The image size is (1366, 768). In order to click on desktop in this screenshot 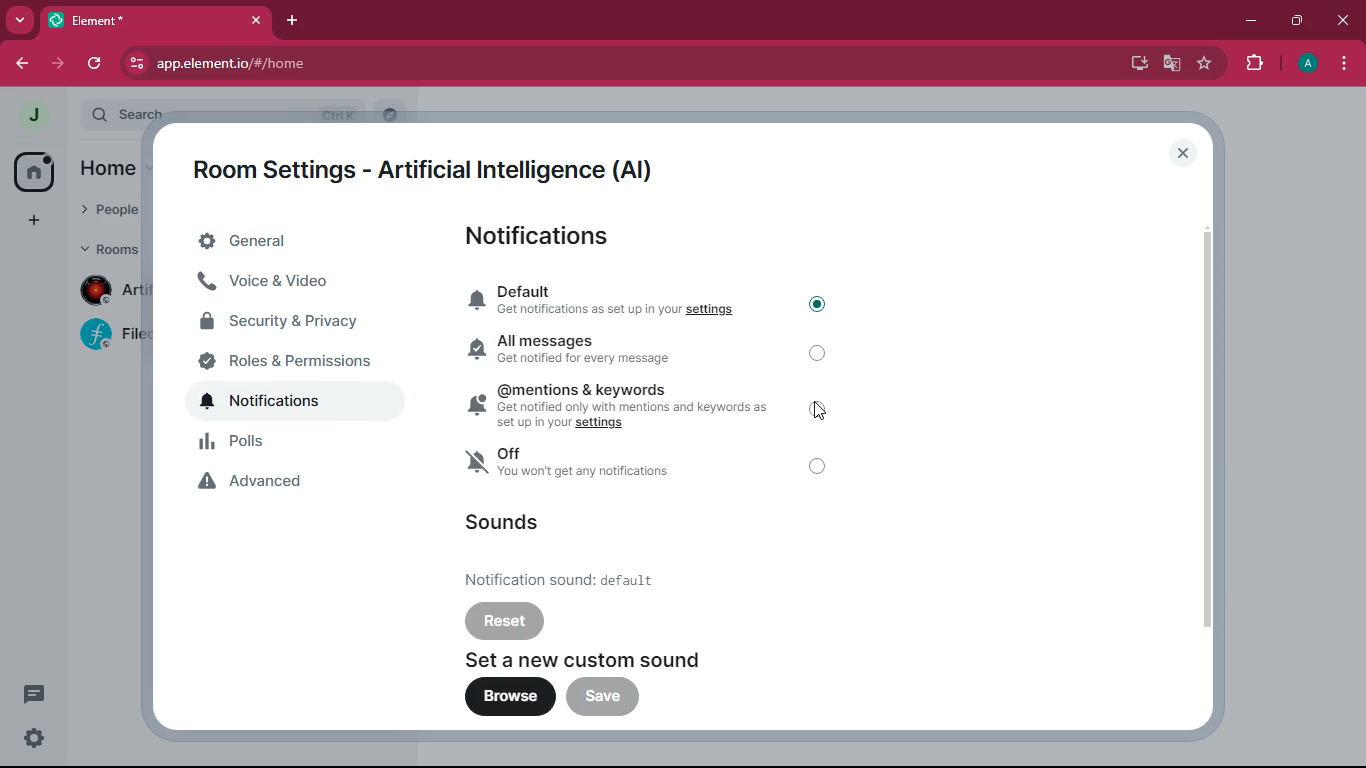, I will do `click(1134, 63)`.